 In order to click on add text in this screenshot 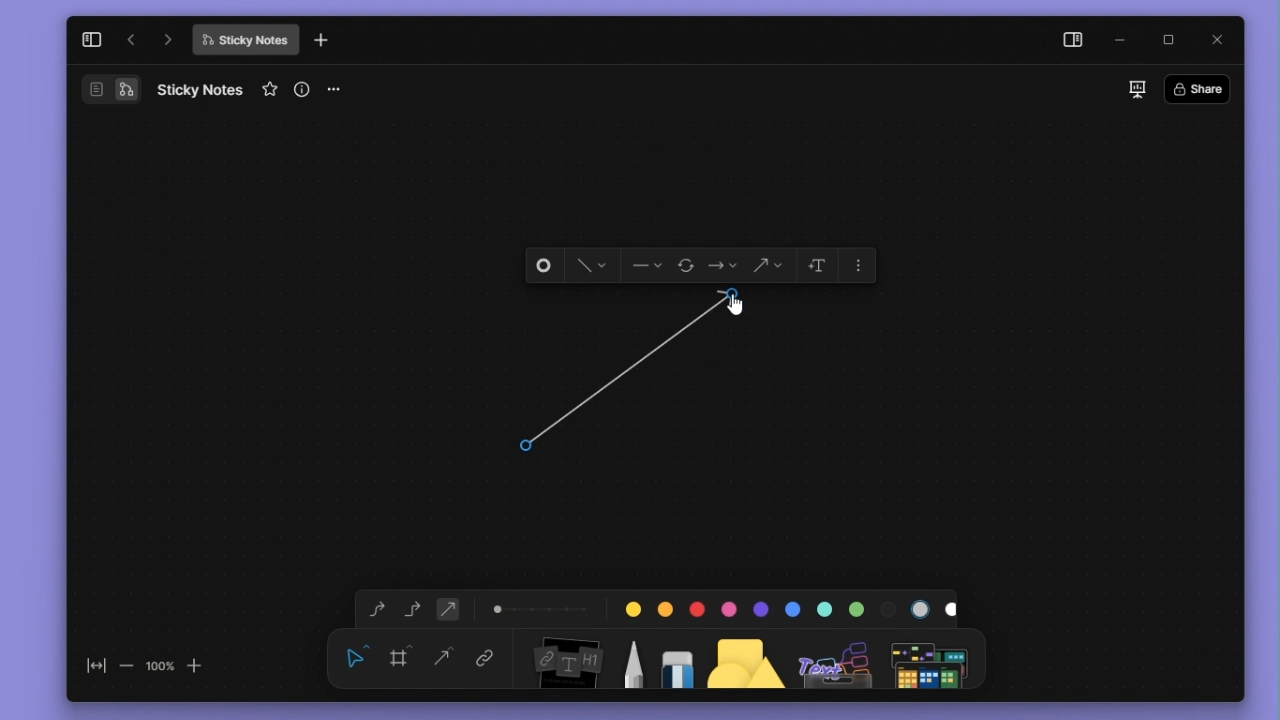, I will do `click(815, 265)`.